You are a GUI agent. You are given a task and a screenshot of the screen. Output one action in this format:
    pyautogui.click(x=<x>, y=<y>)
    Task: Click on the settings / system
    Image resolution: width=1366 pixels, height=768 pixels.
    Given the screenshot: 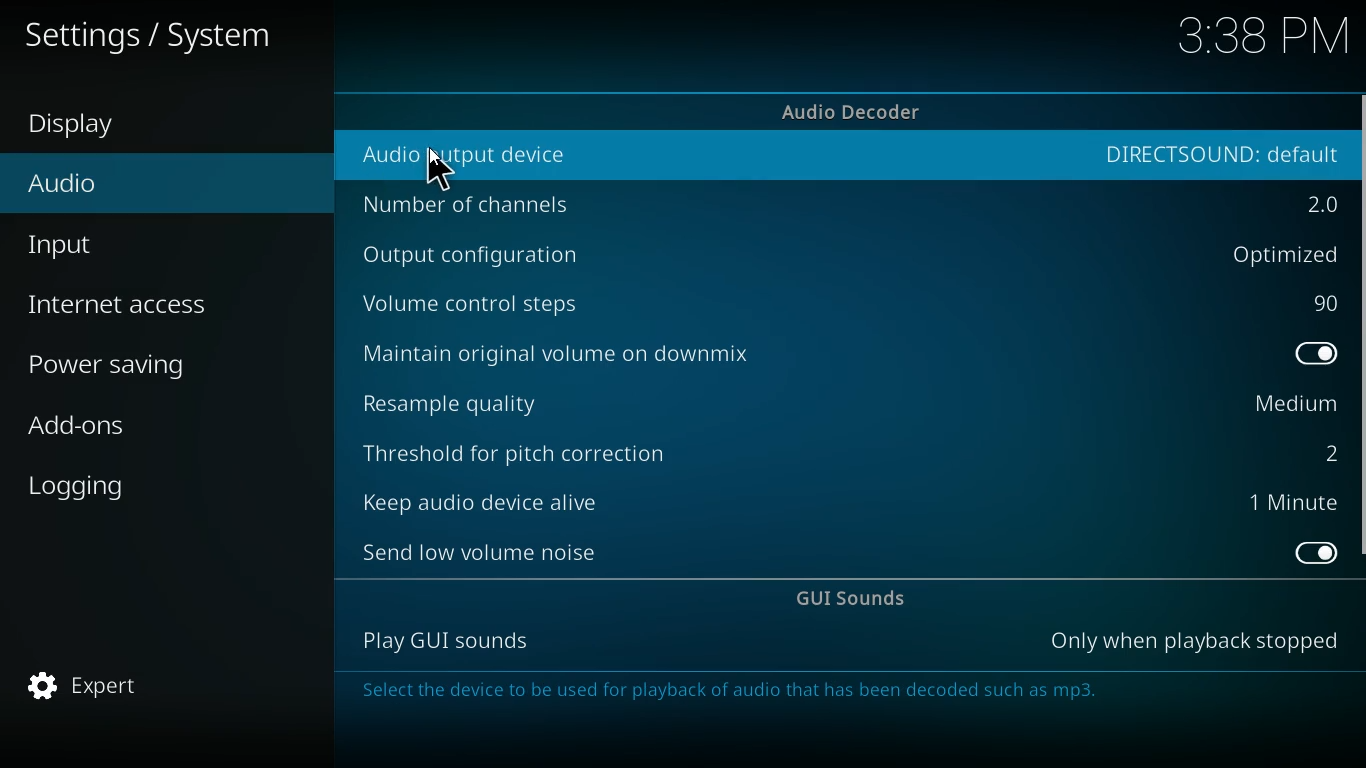 What is the action you would take?
    pyautogui.click(x=159, y=33)
    